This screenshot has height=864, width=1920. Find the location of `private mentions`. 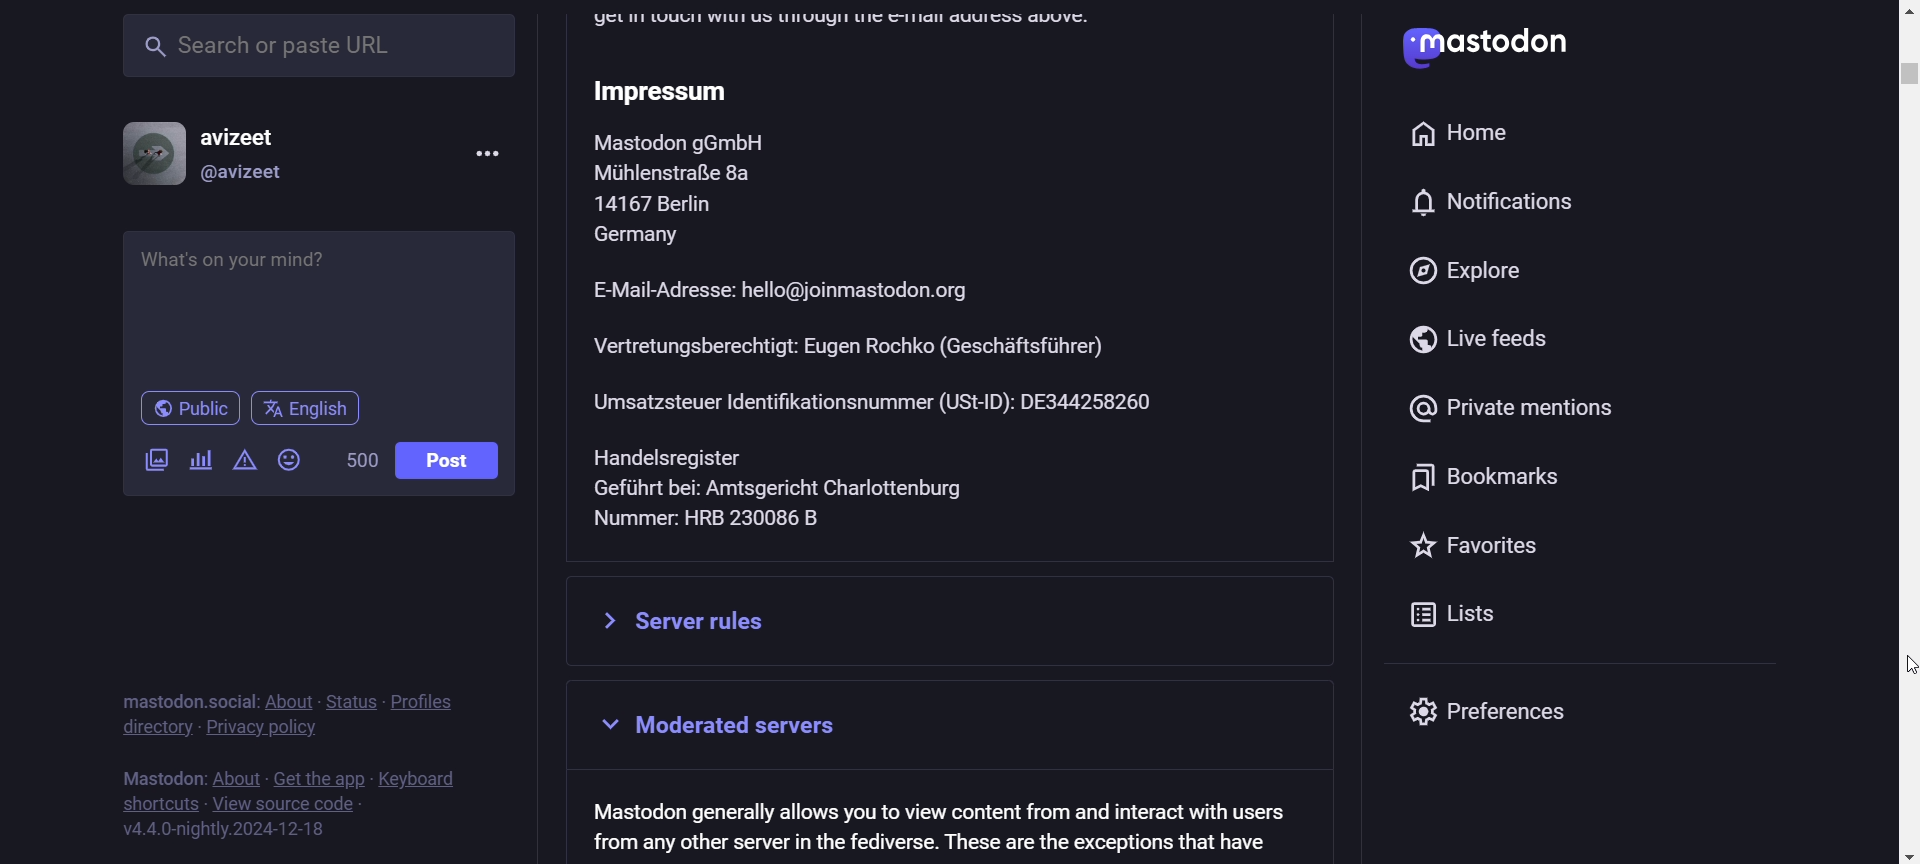

private mentions is located at coordinates (1508, 411).